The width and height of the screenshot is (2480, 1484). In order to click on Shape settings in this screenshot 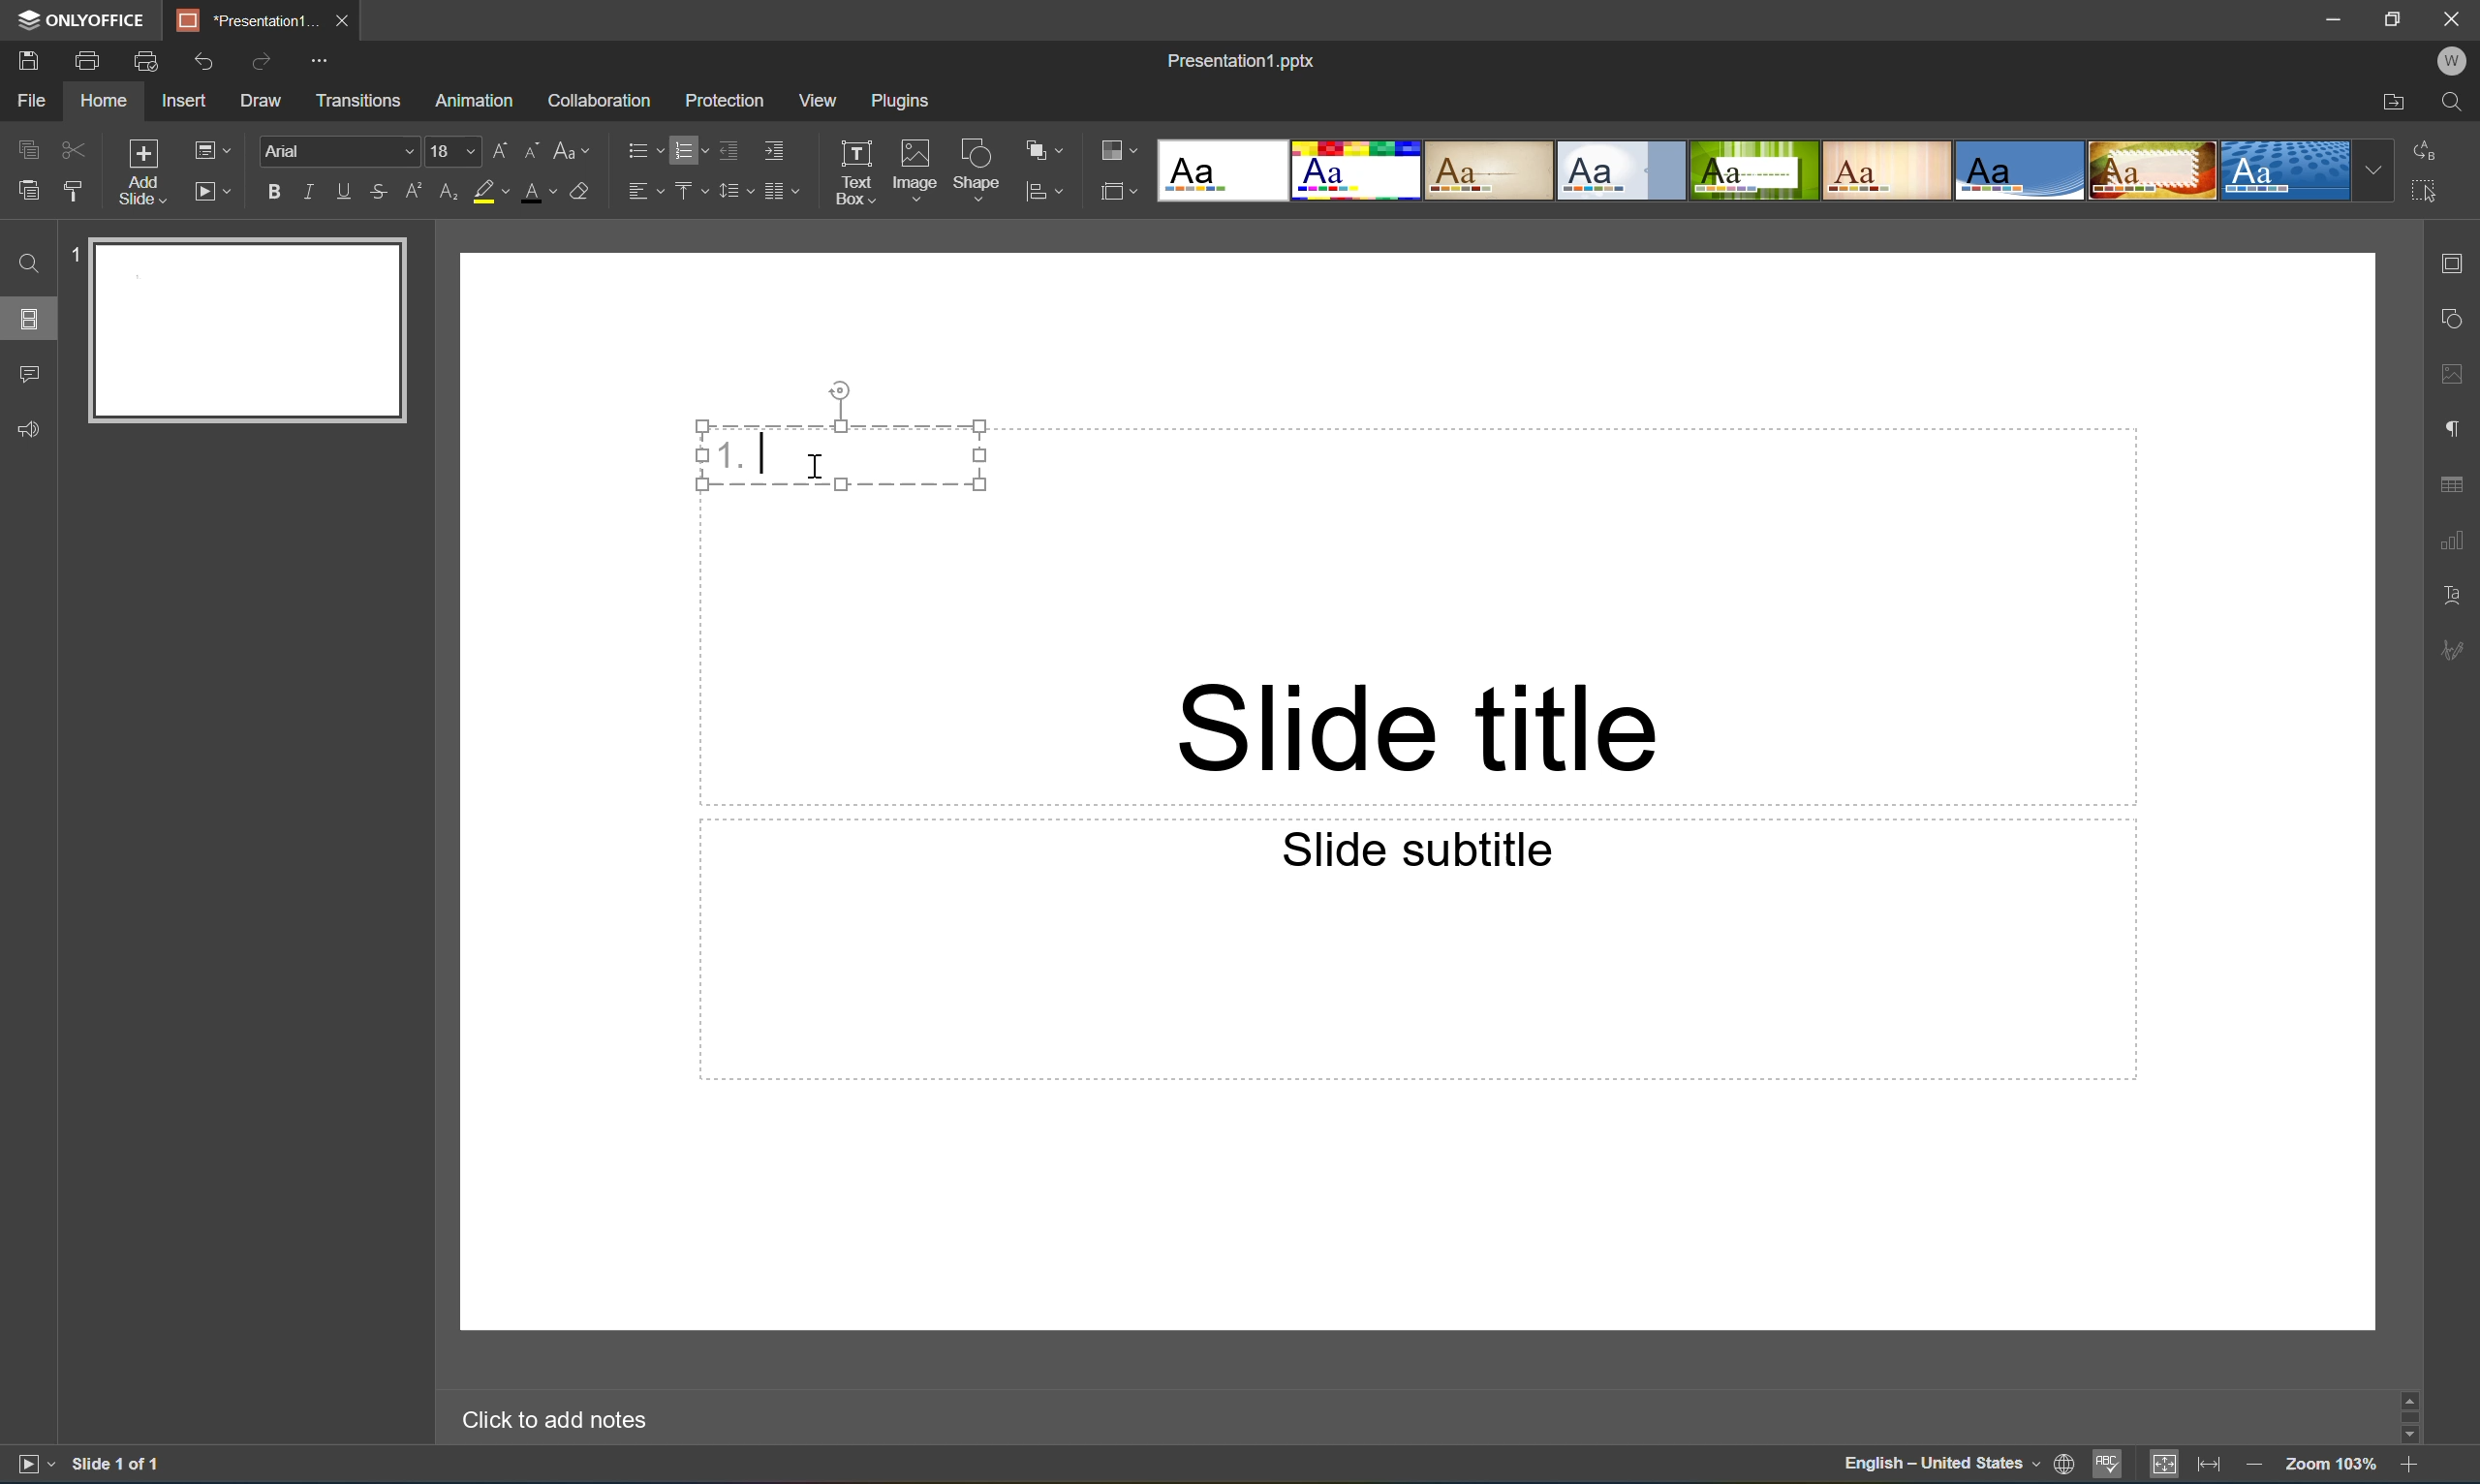, I will do `click(2458, 319)`.